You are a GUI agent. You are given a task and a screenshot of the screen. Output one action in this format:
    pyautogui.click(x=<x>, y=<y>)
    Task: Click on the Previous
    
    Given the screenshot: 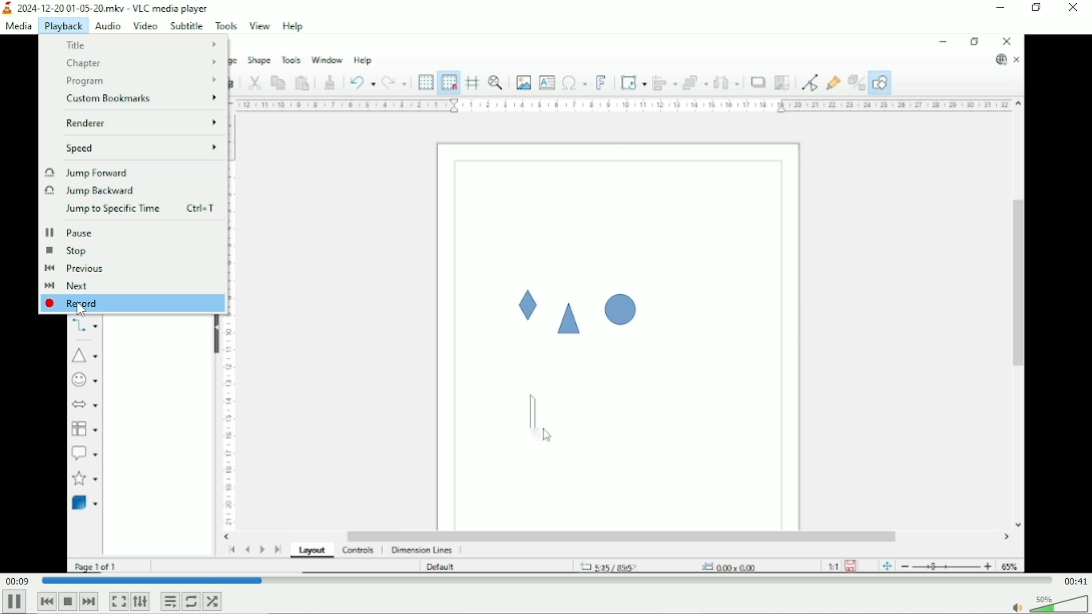 What is the action you would take?
    pyautogui.click(x=46, y=601)
    